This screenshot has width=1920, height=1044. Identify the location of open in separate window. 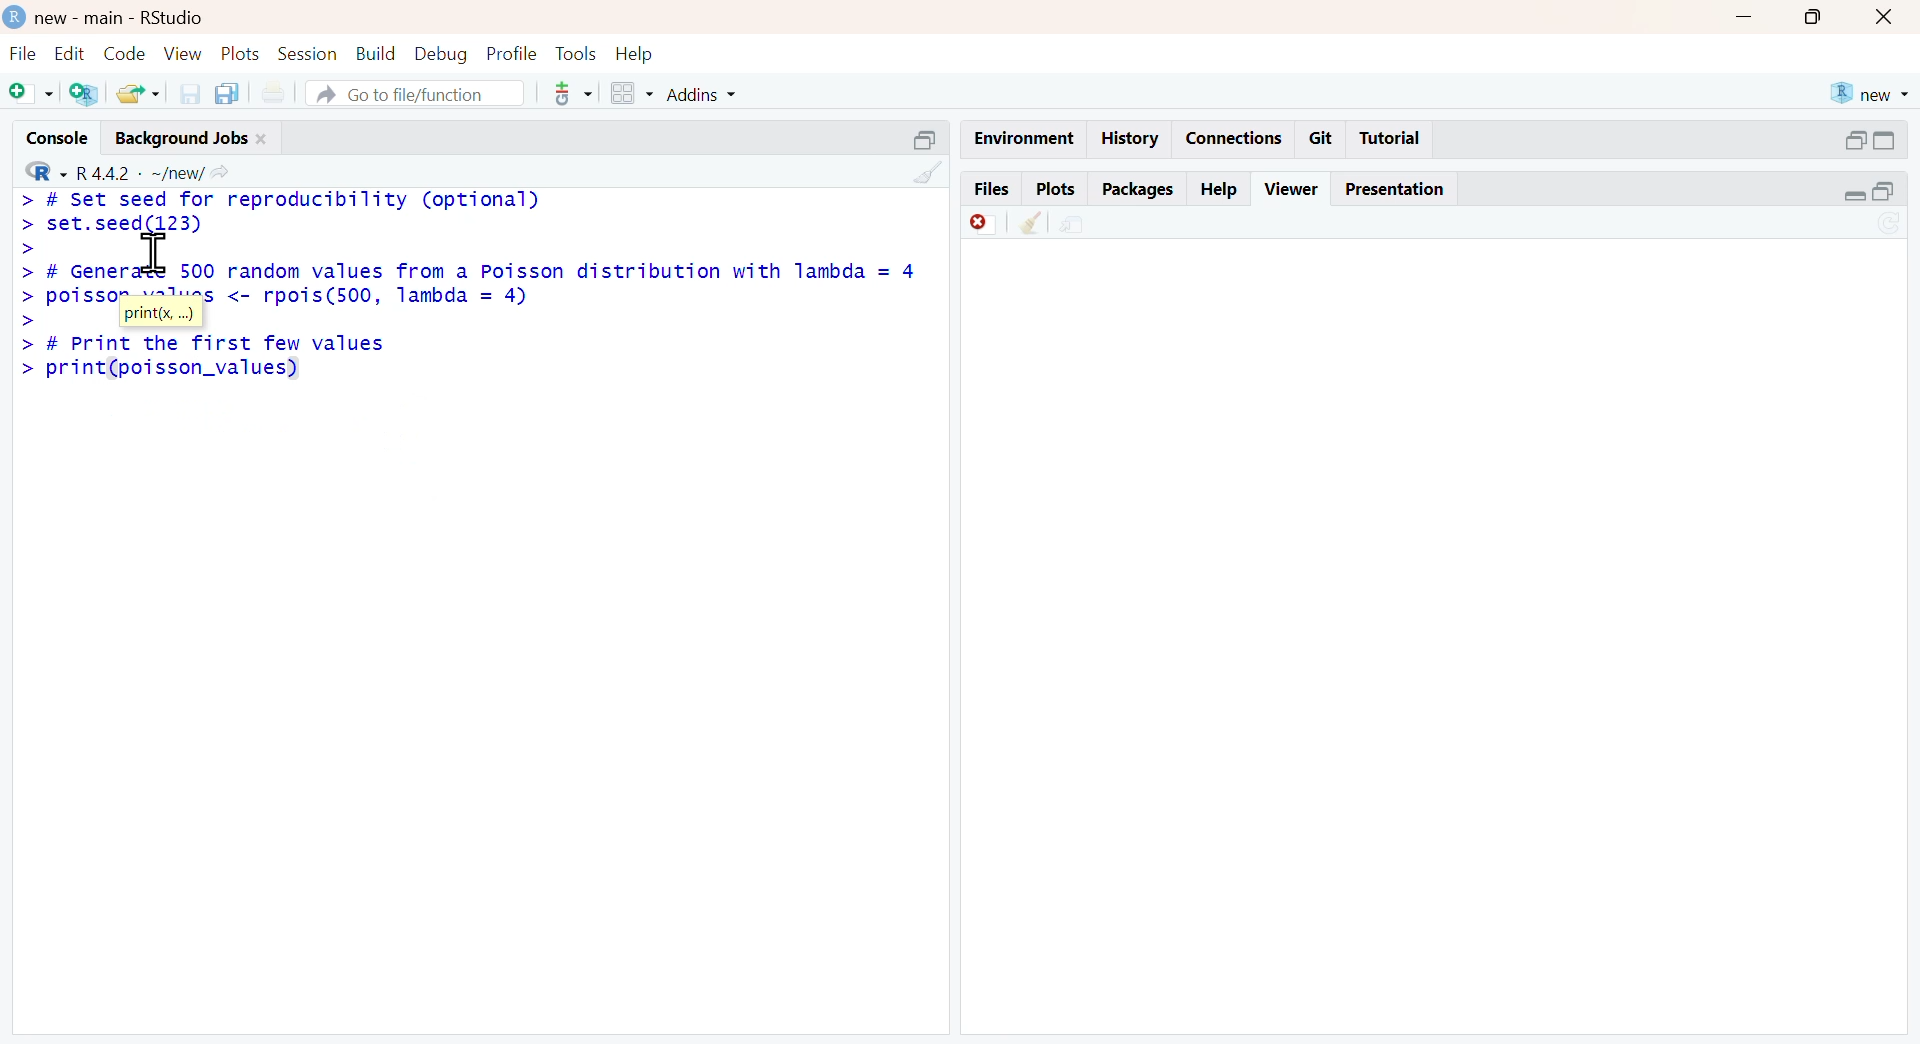
(1884, 191).